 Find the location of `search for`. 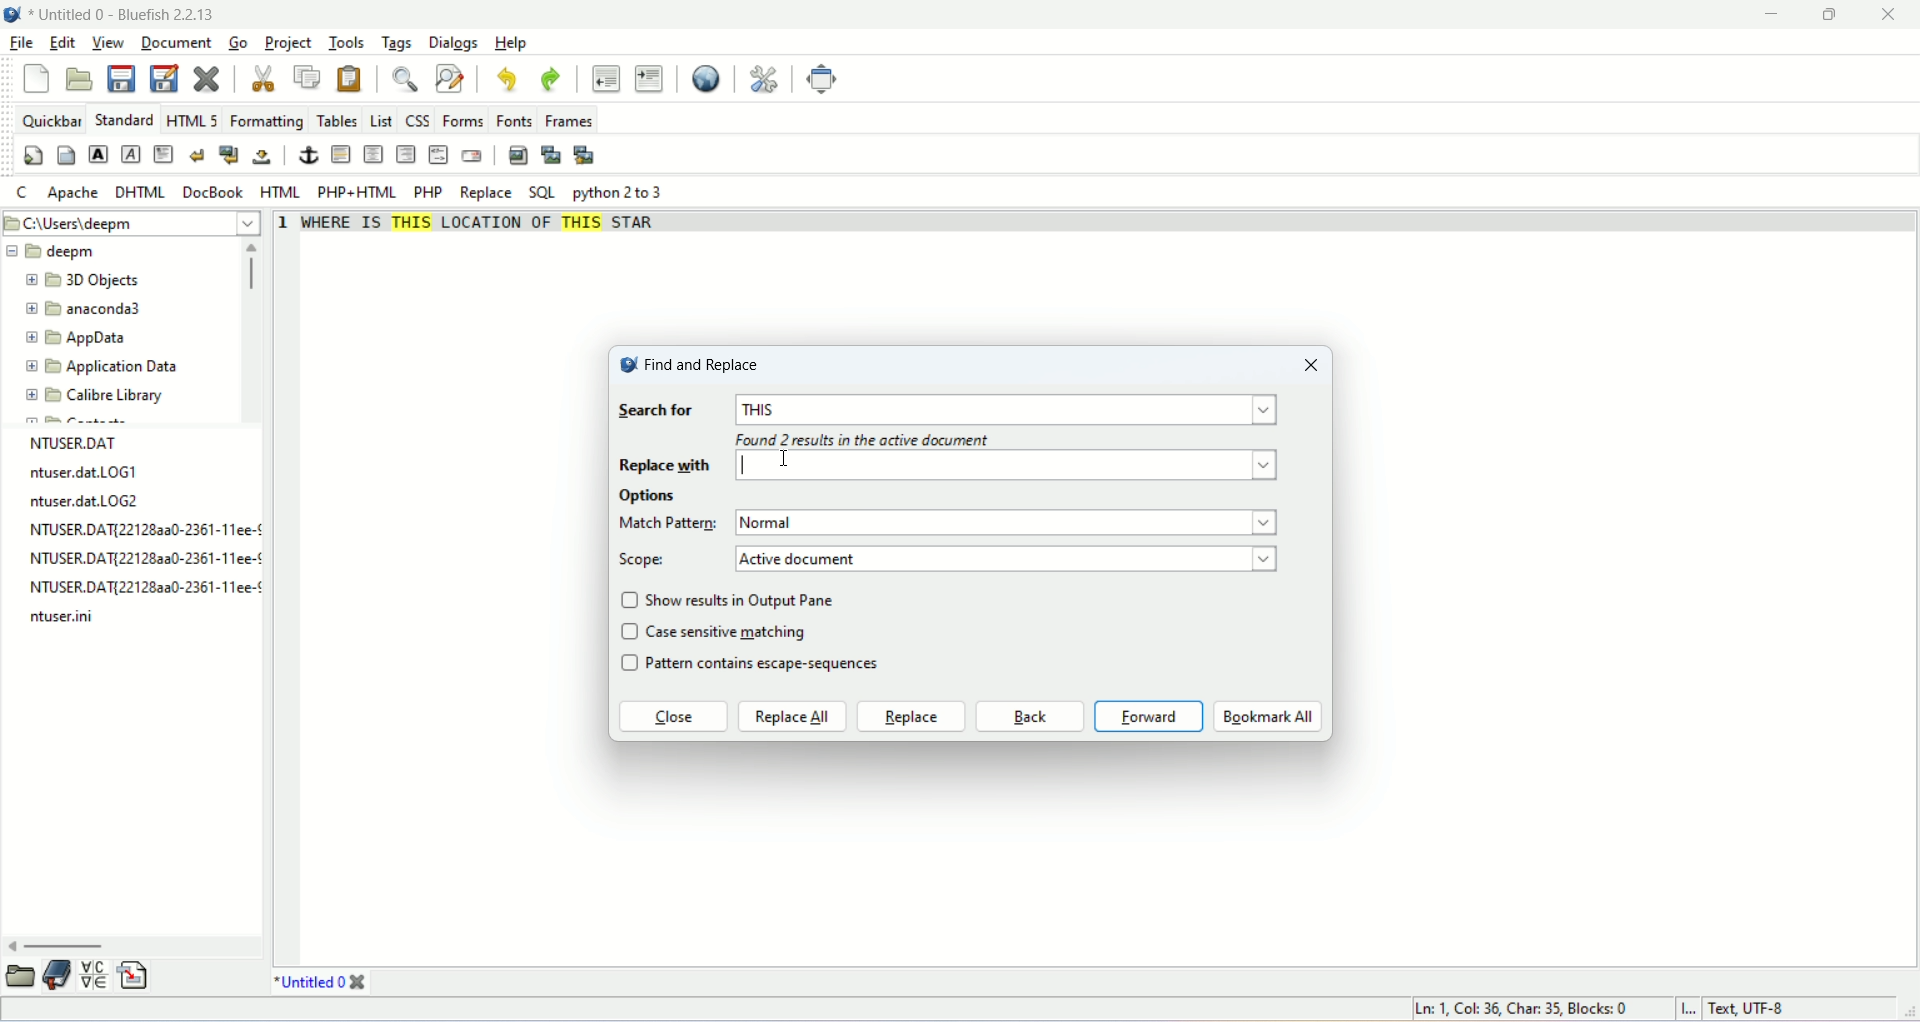

search for is located at coordinates (1011, 411).